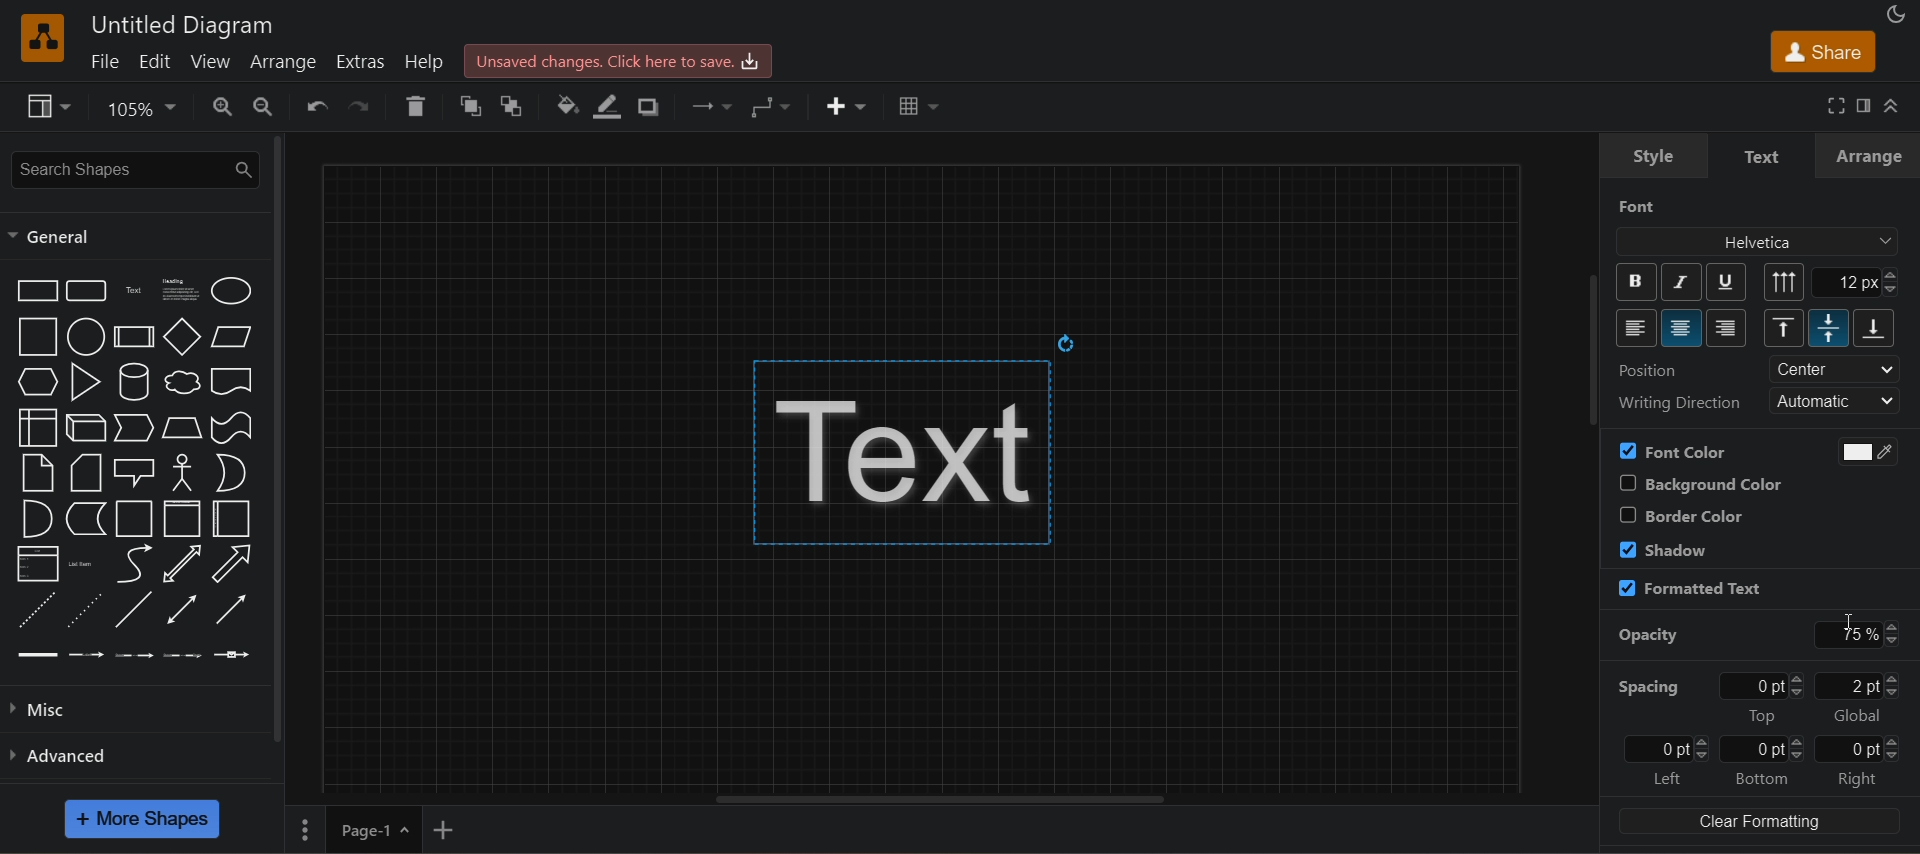  Describe the element at coordinates (416, 105) in the screenshot. I see `delete` at that location.